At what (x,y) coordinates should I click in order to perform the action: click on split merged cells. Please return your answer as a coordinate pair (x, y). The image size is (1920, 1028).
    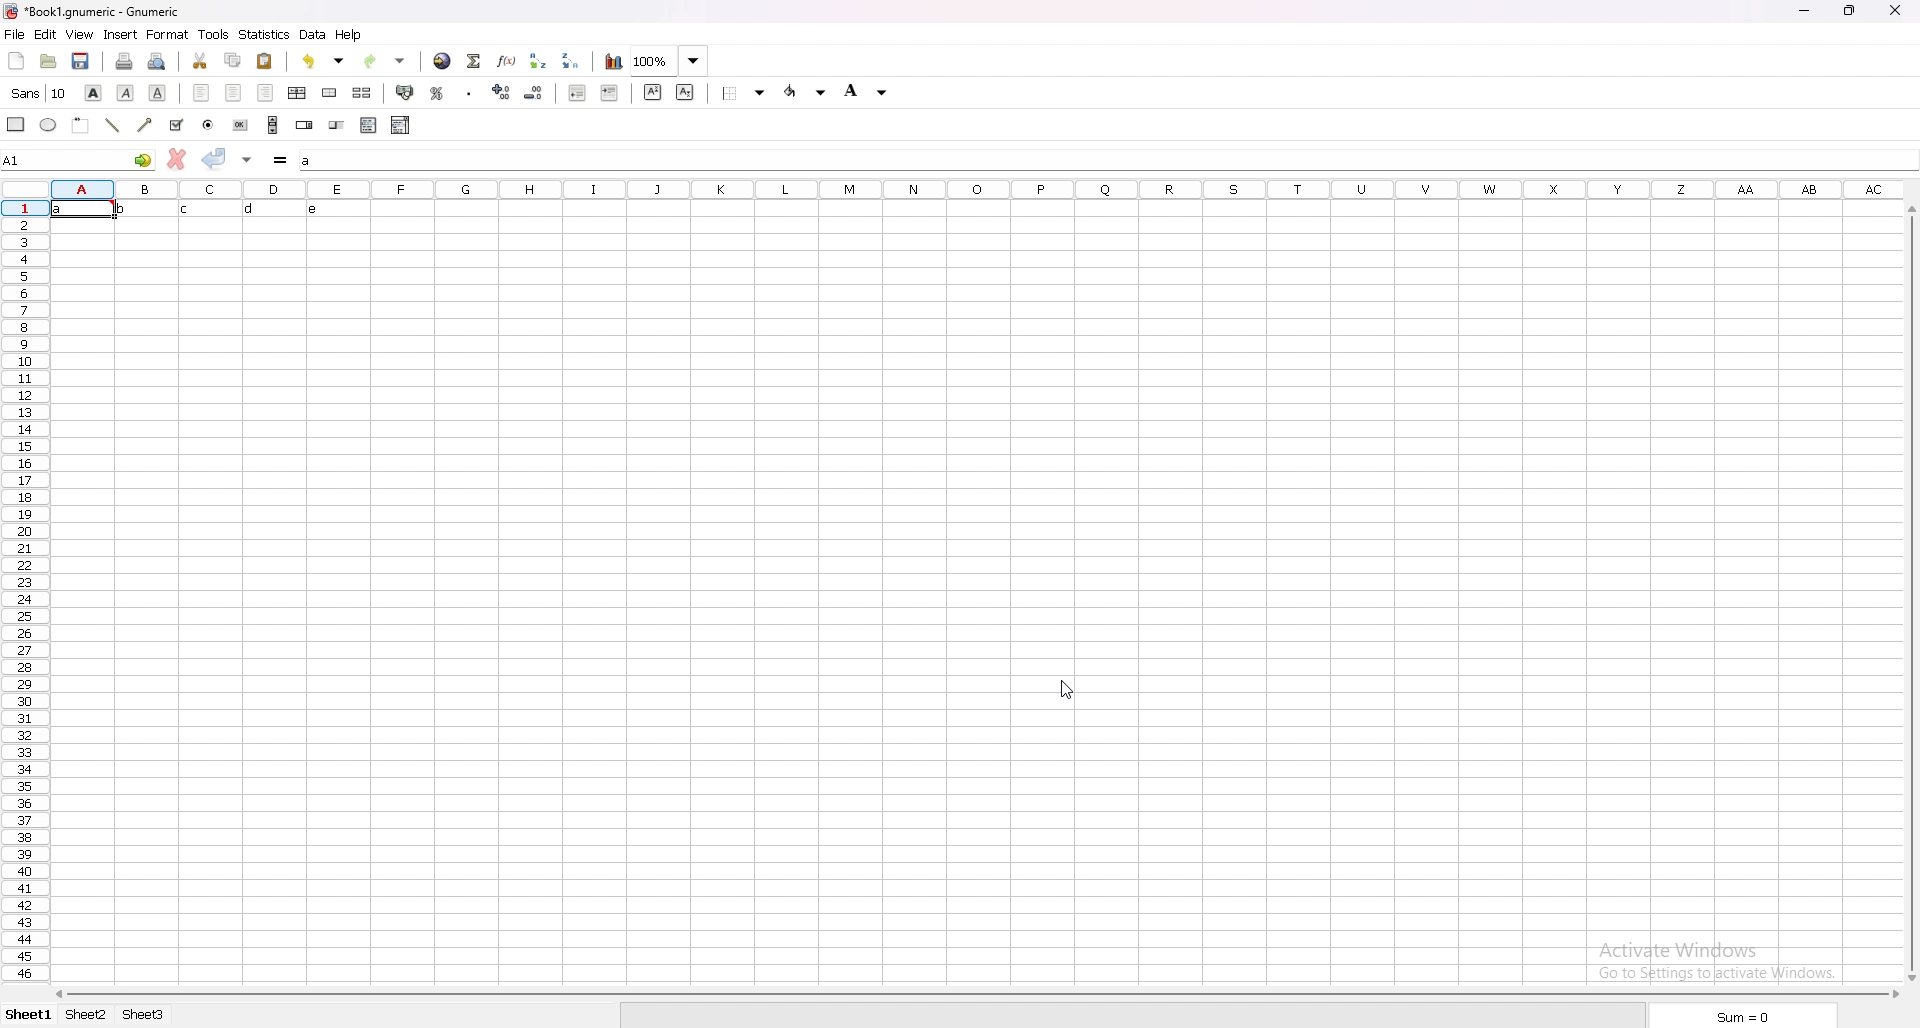
    Looking at the image, I should click on (362, 92).